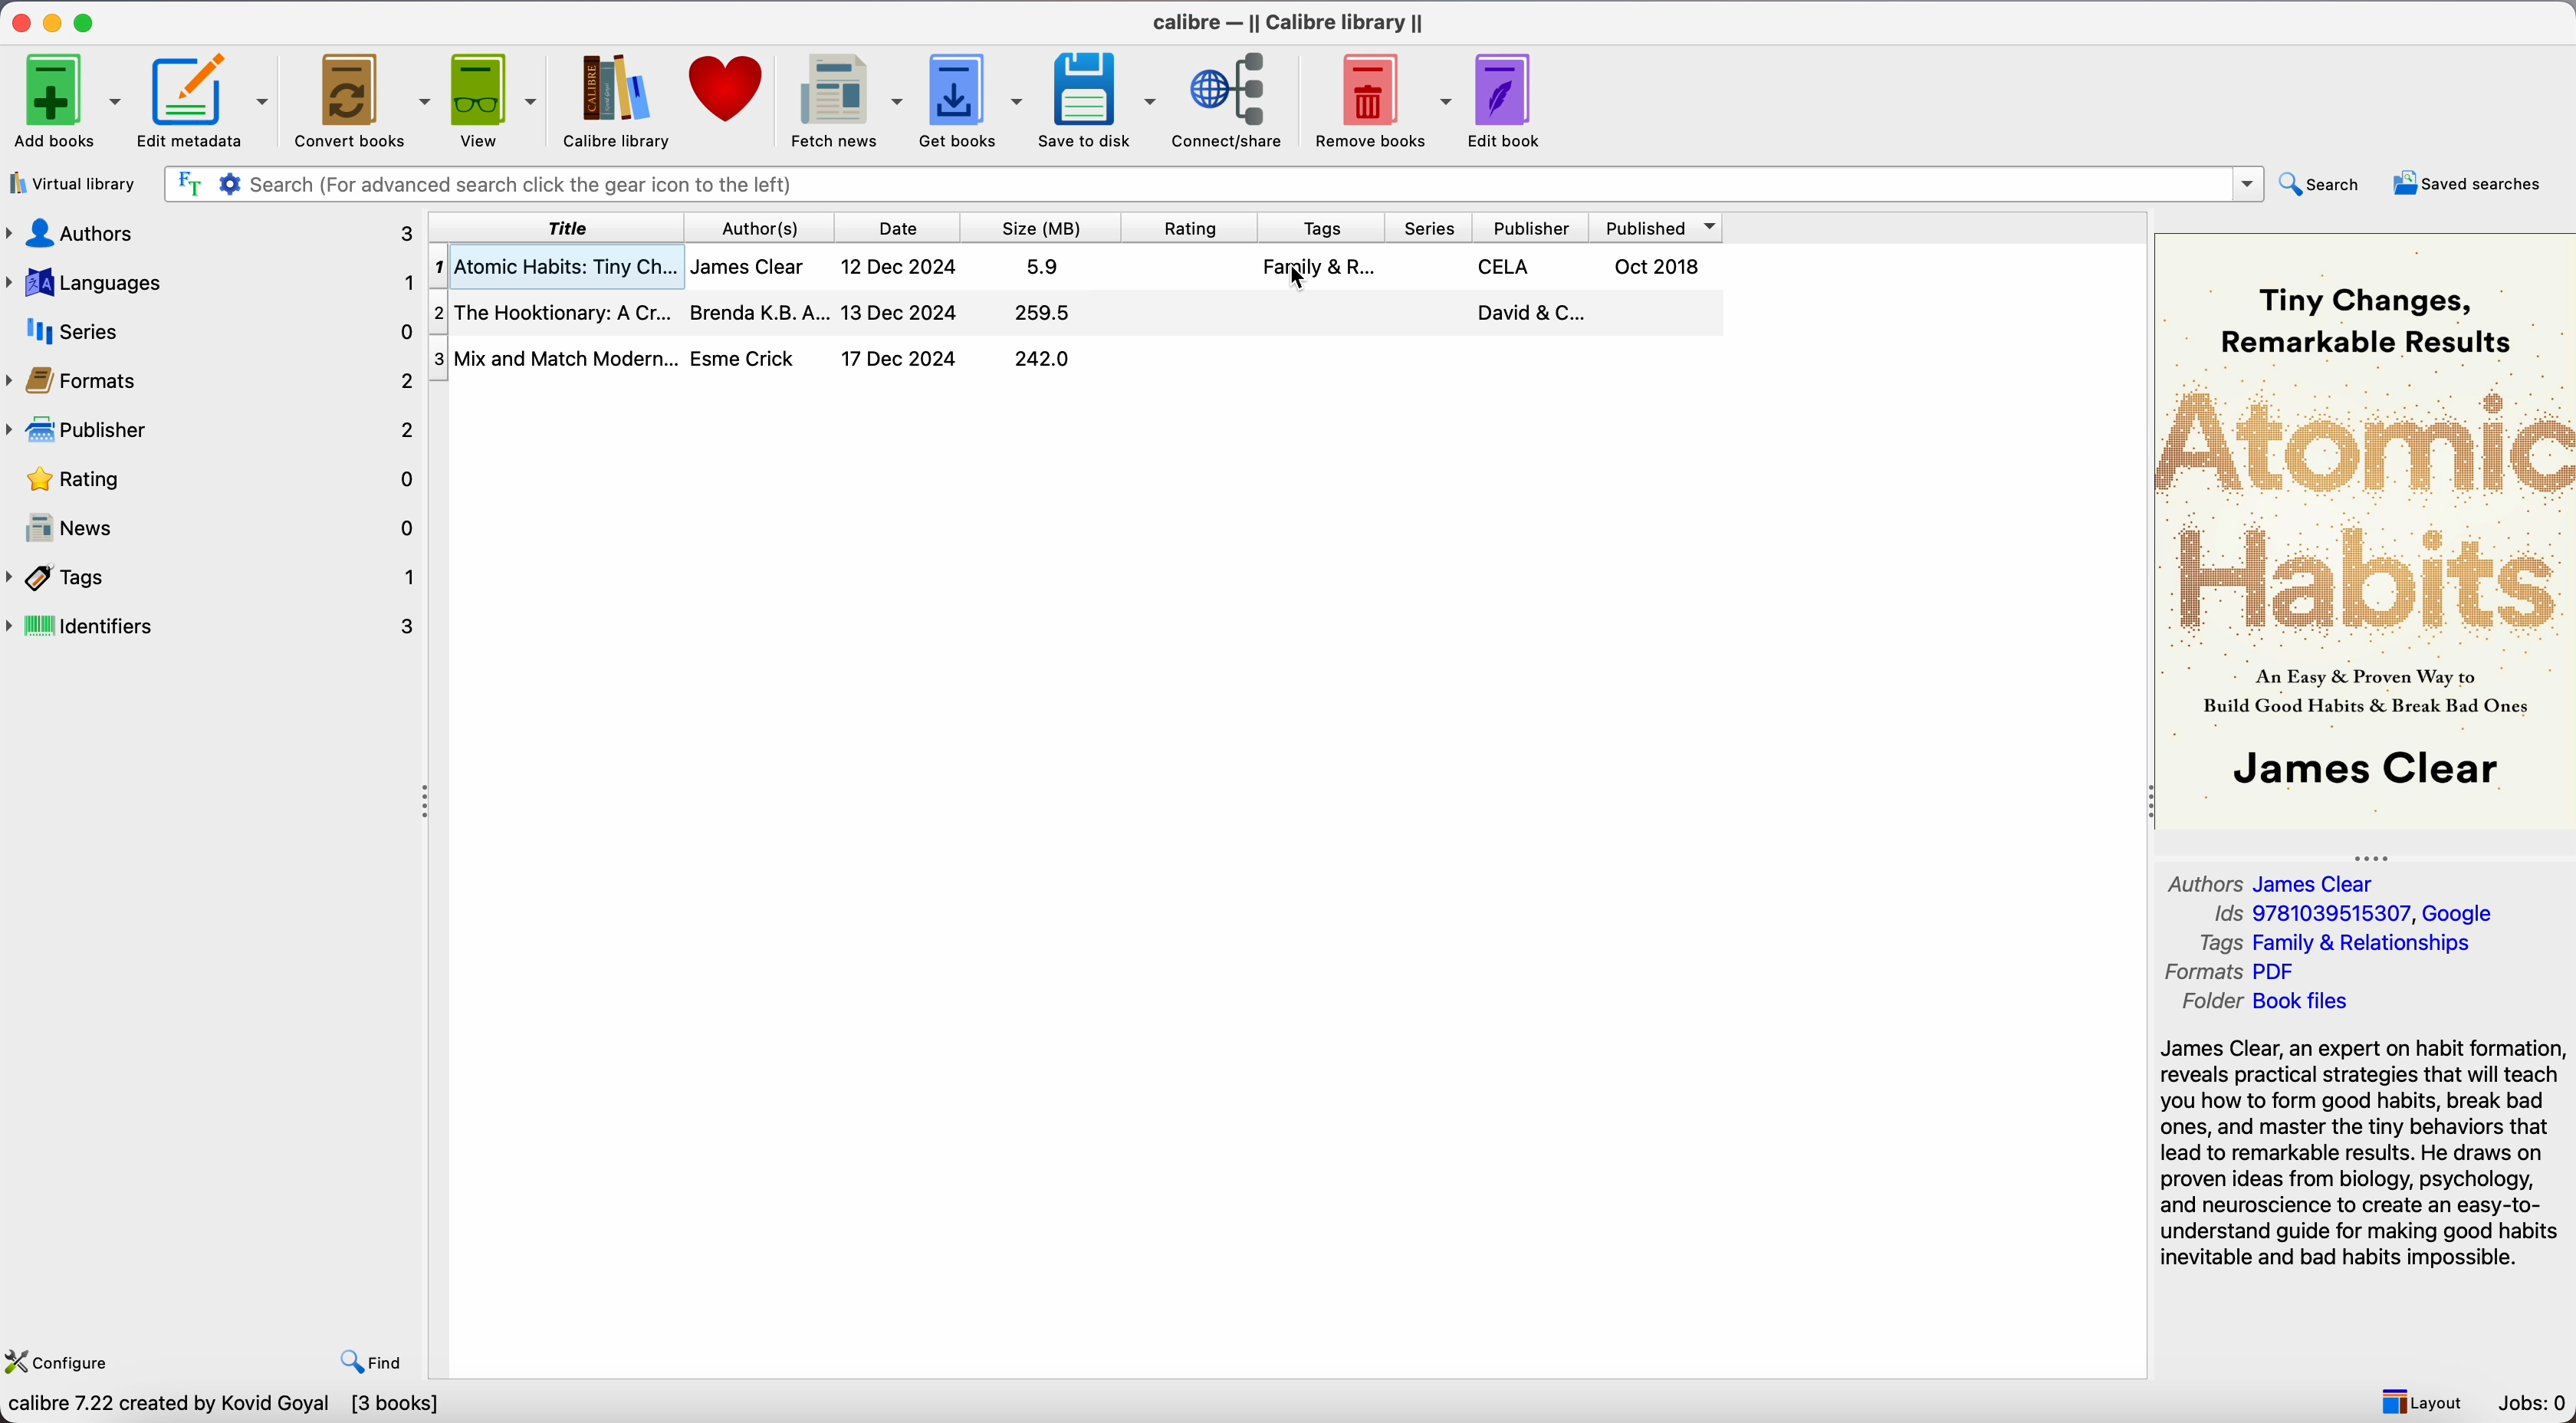 This screenshot has height=1423, width=2576. Describe the element at coordinates (905, 227) in the screenshot. I see `date` at that location.